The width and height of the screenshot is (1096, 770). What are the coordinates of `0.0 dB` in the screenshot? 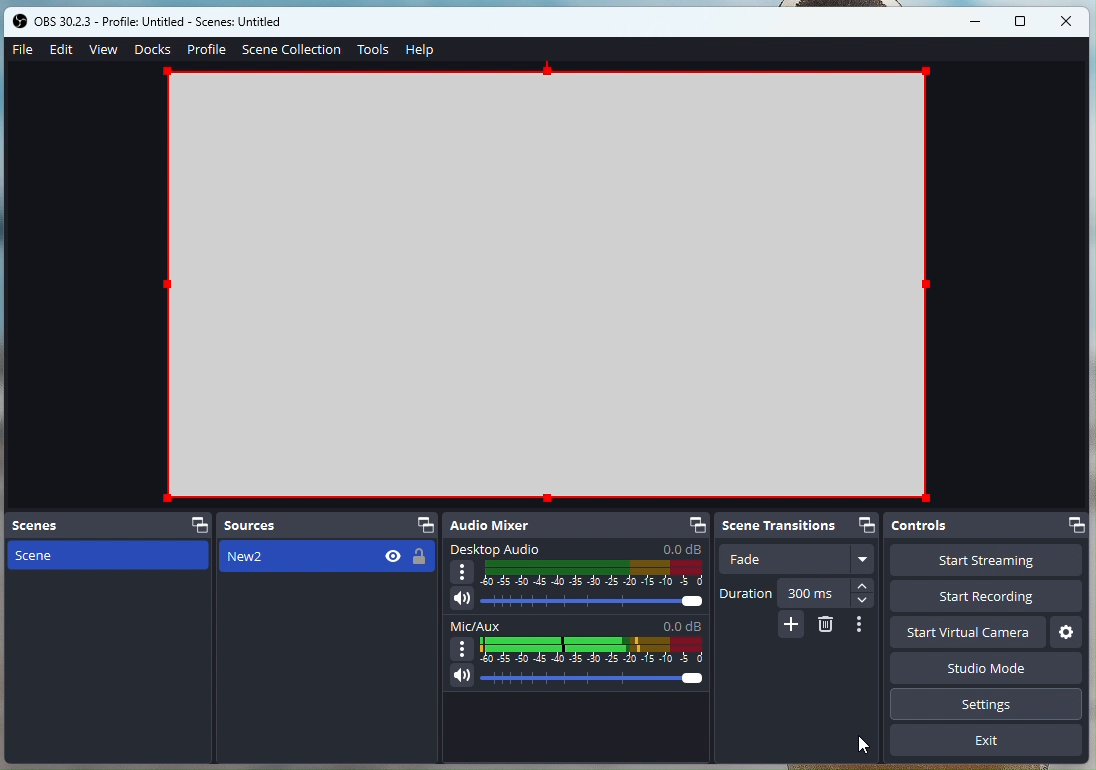 It's located at (685, 548).